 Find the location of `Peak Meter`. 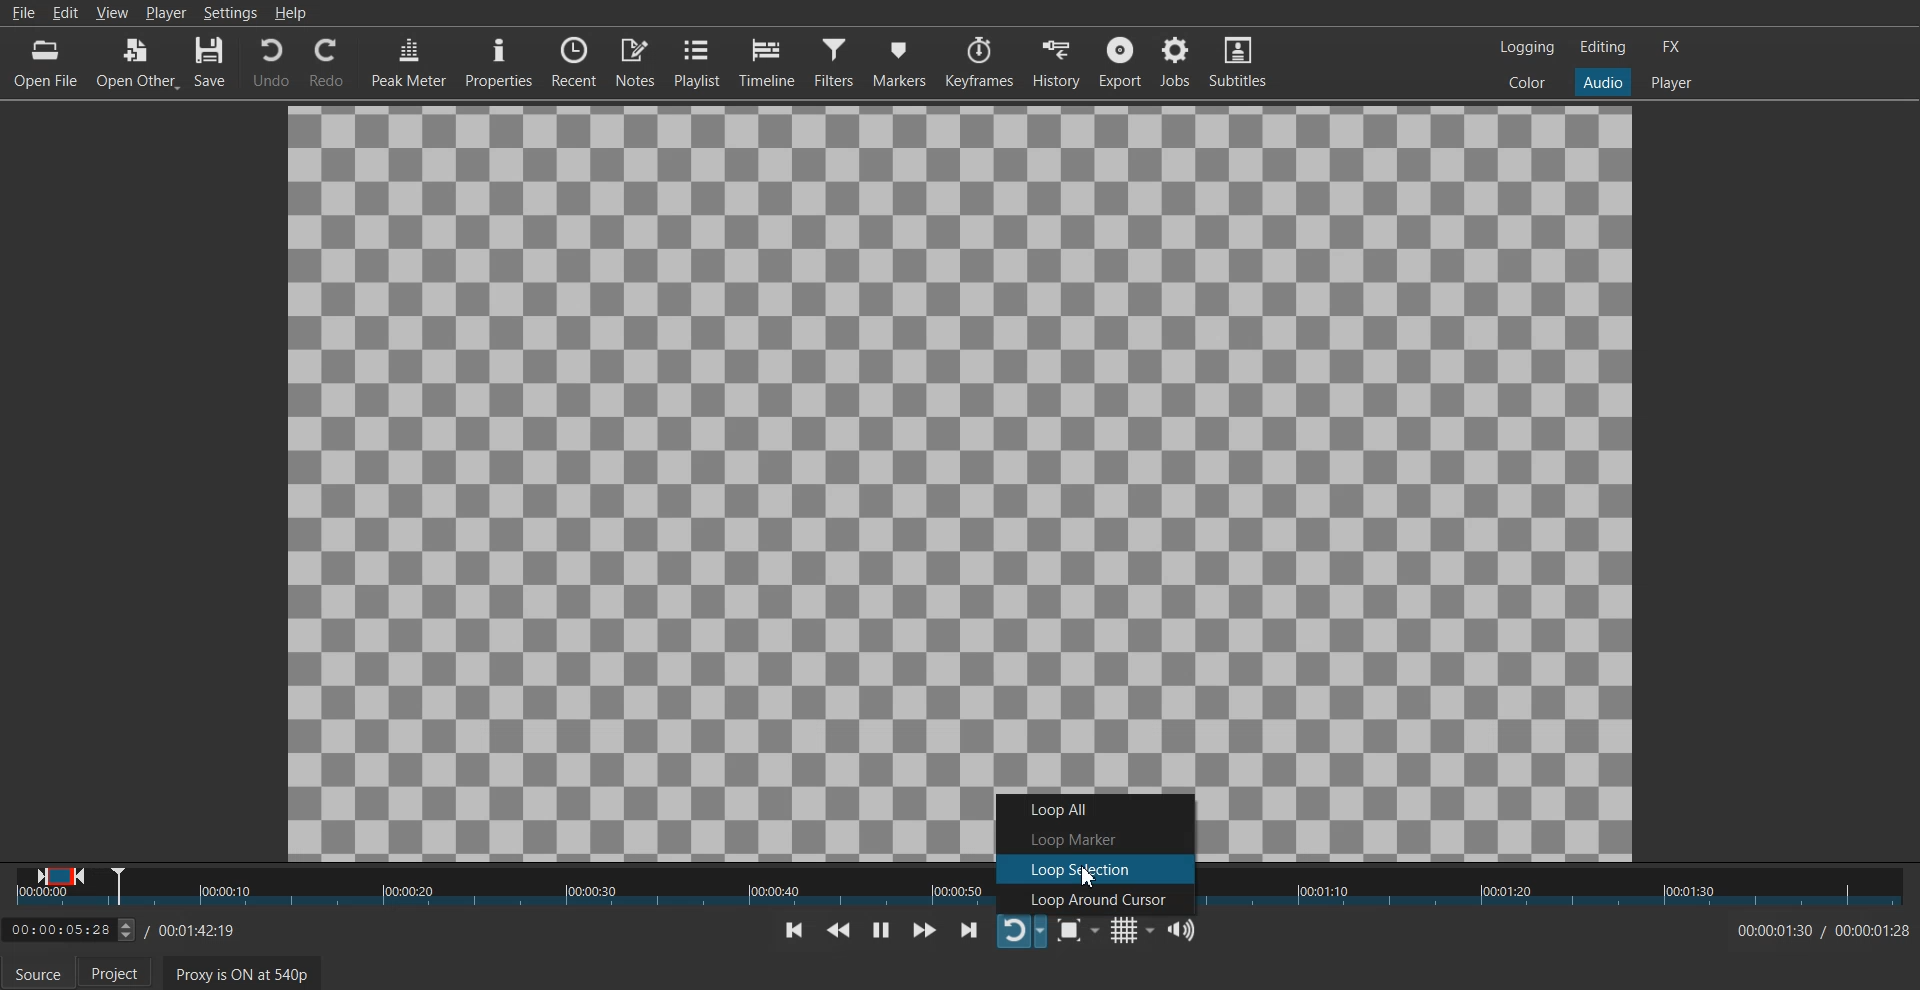

Peak Meter is located at coordinates (407, 61).